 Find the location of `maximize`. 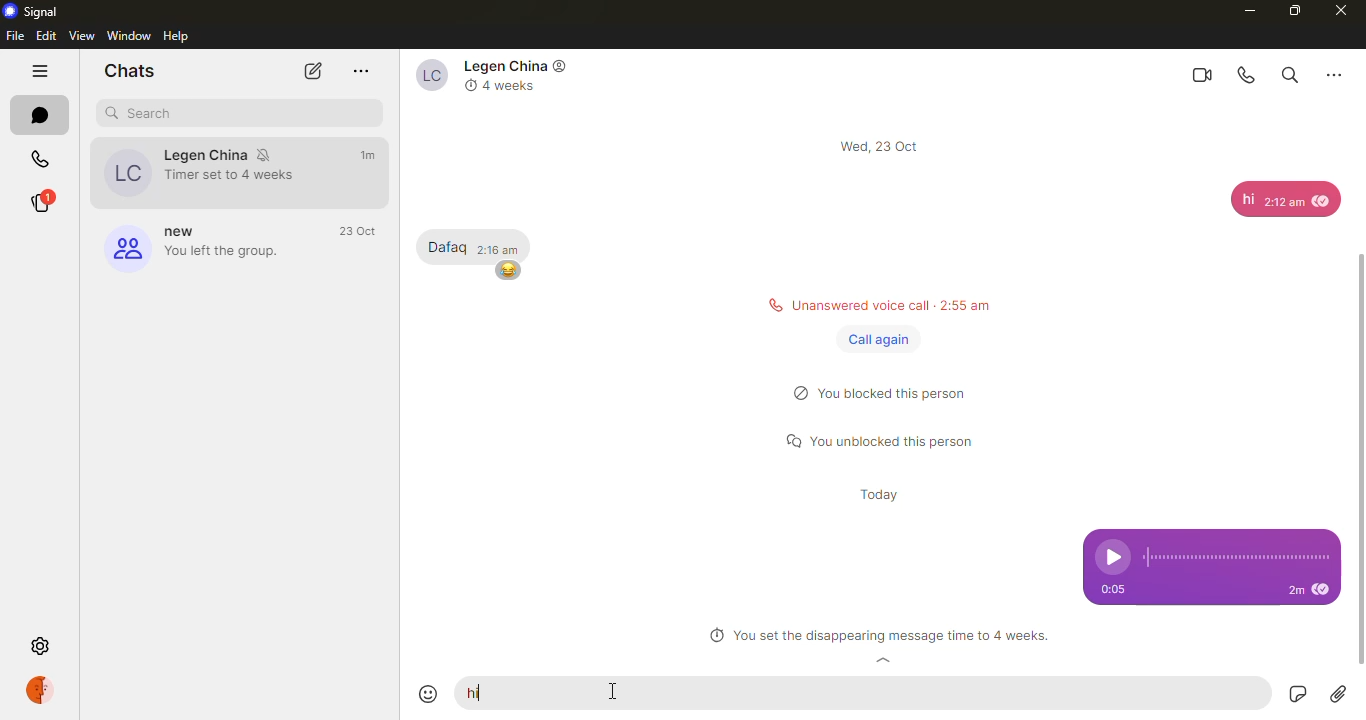

maximize is located at coordinates (1293, 10).